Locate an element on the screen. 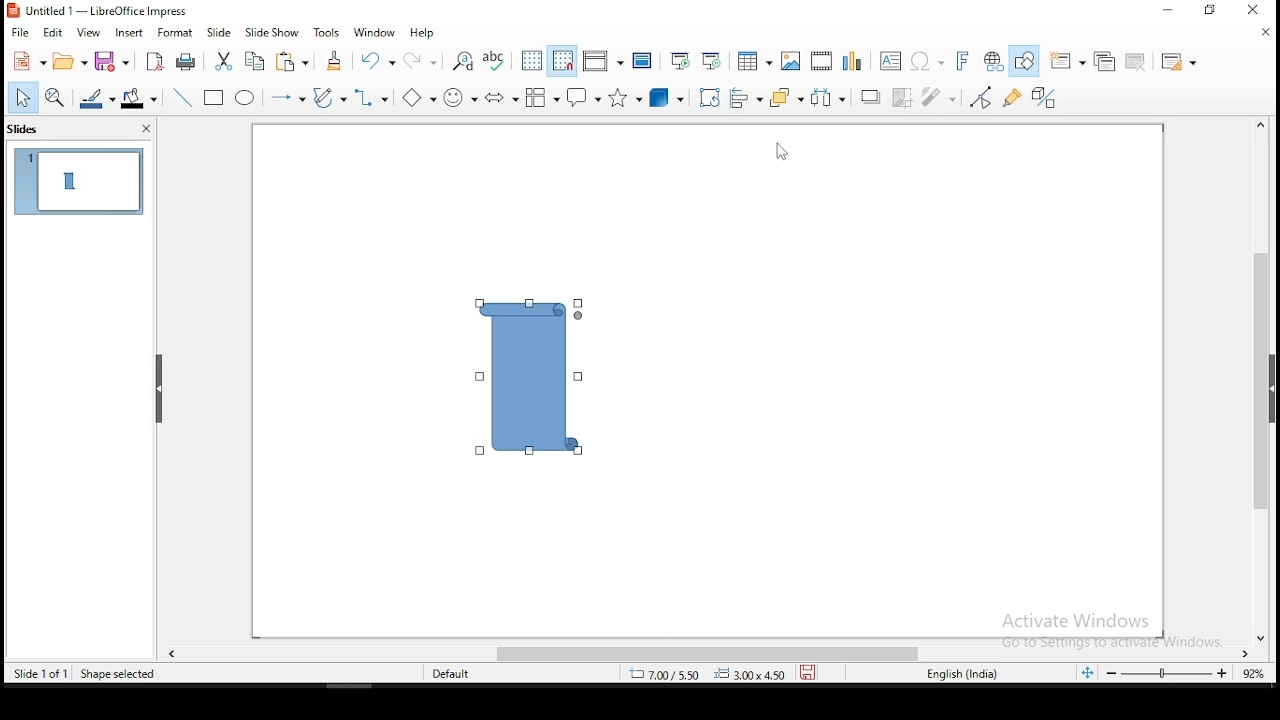 This screenshot has width=1280, height=720. save is located at coordinates (808, 673).